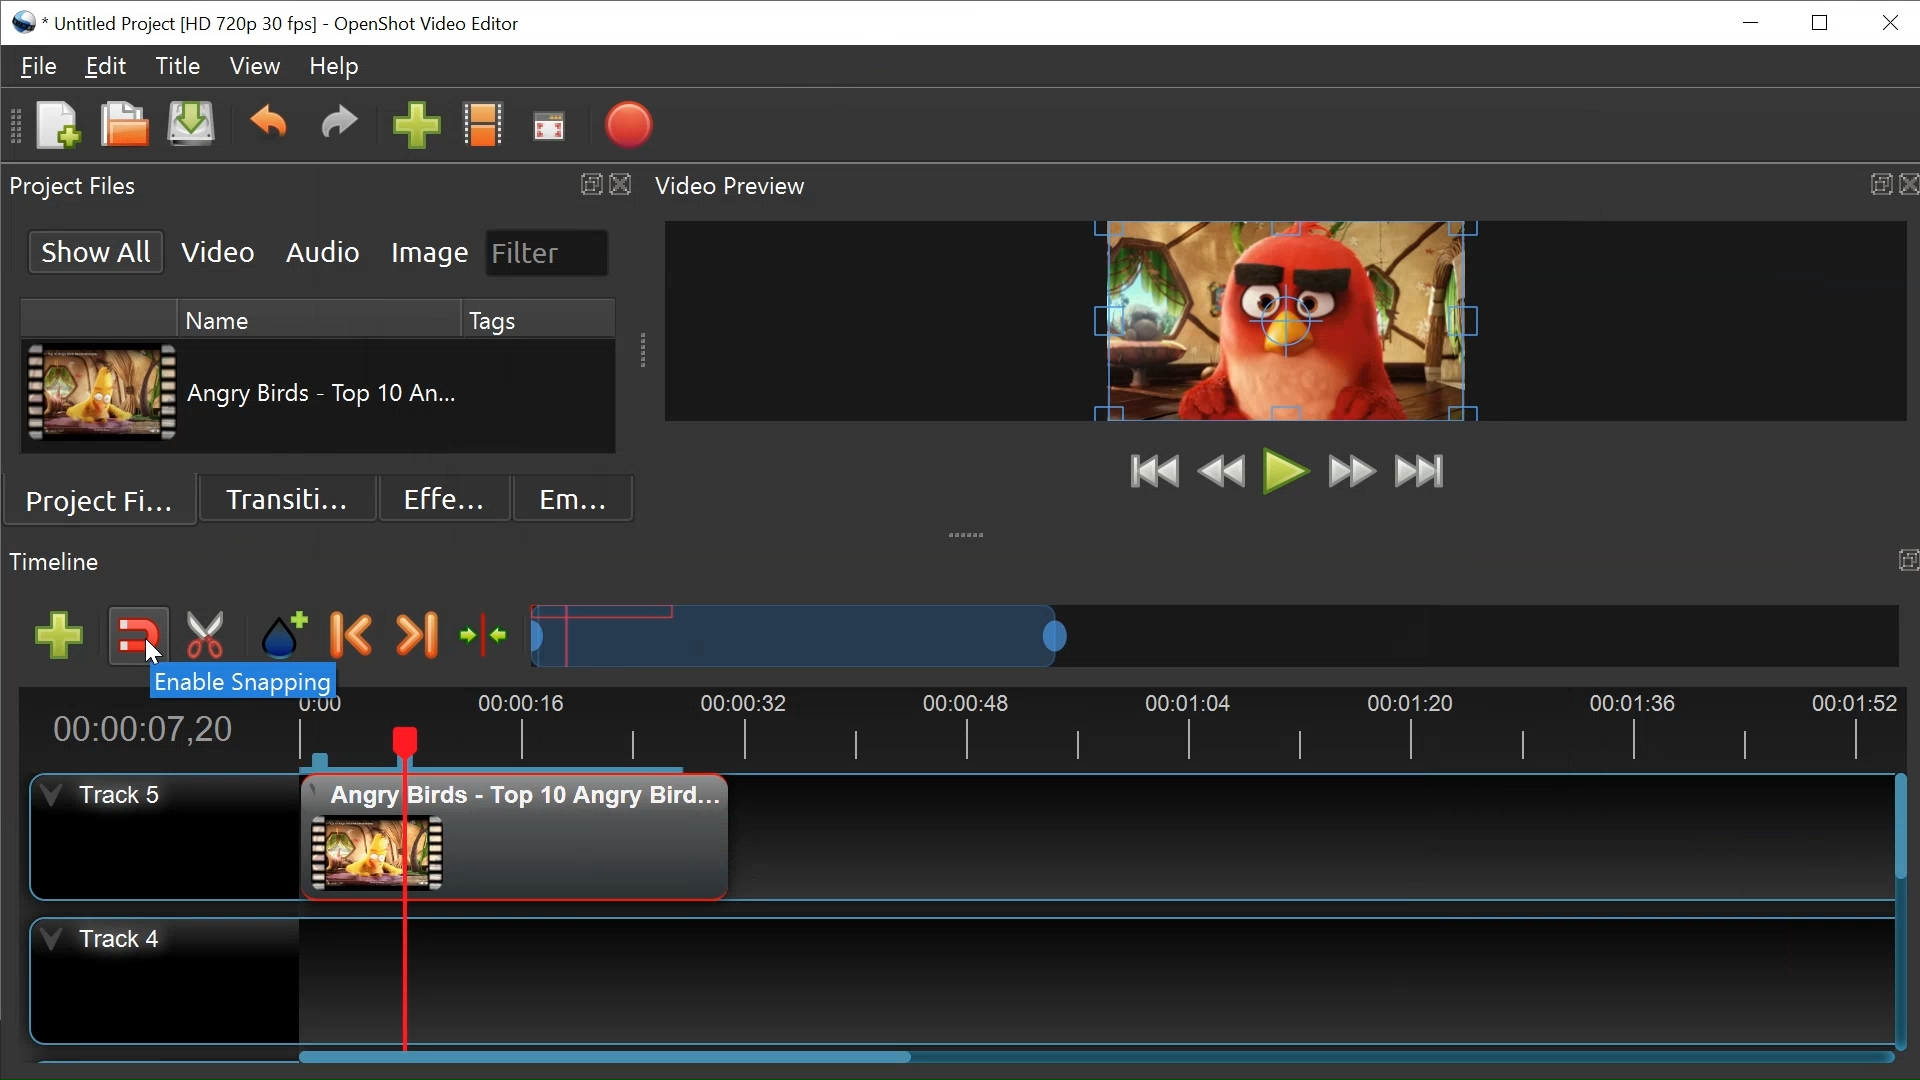 This screenshot has height=1080, width=1920. I want to click on Video, so click(219, 253).